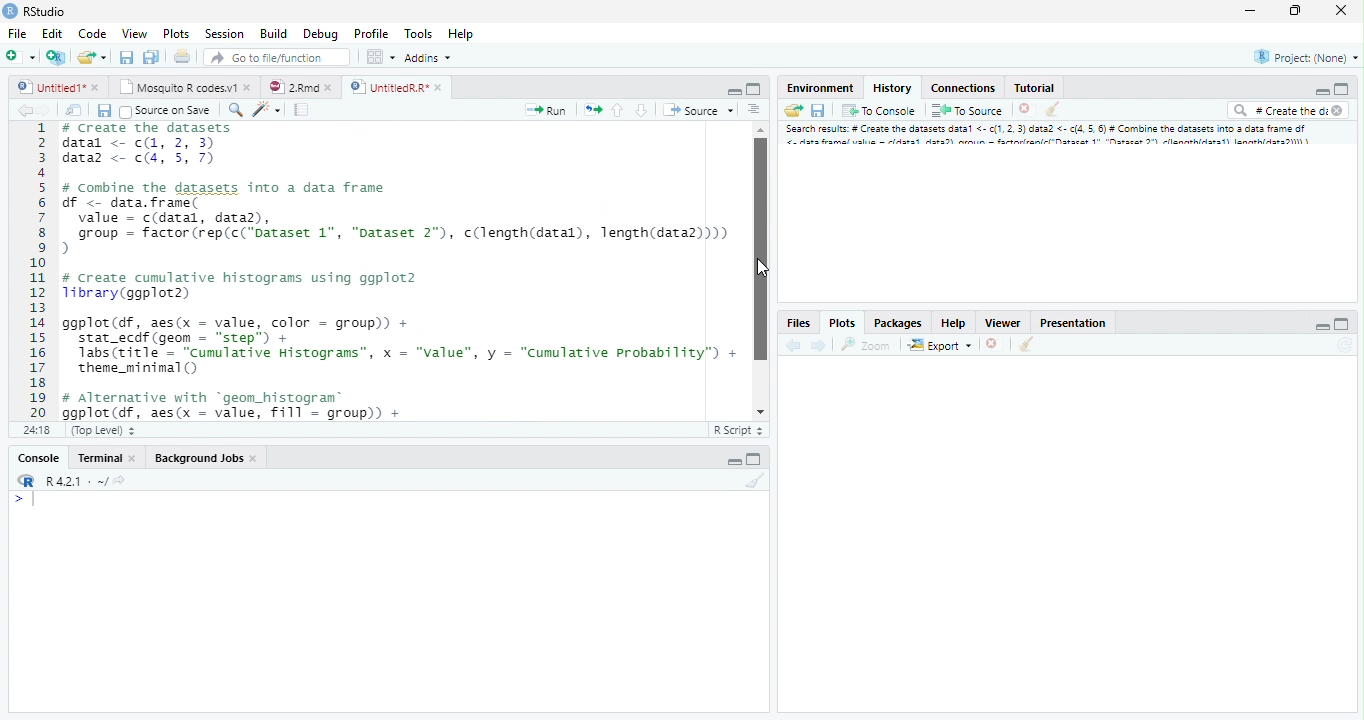 This screenshot has width=1364, height=720. What do you see at coordinates (1052, 137) in the screenshot?
I see `Search result # create dataset data..` at bounding box center [1052, 137].